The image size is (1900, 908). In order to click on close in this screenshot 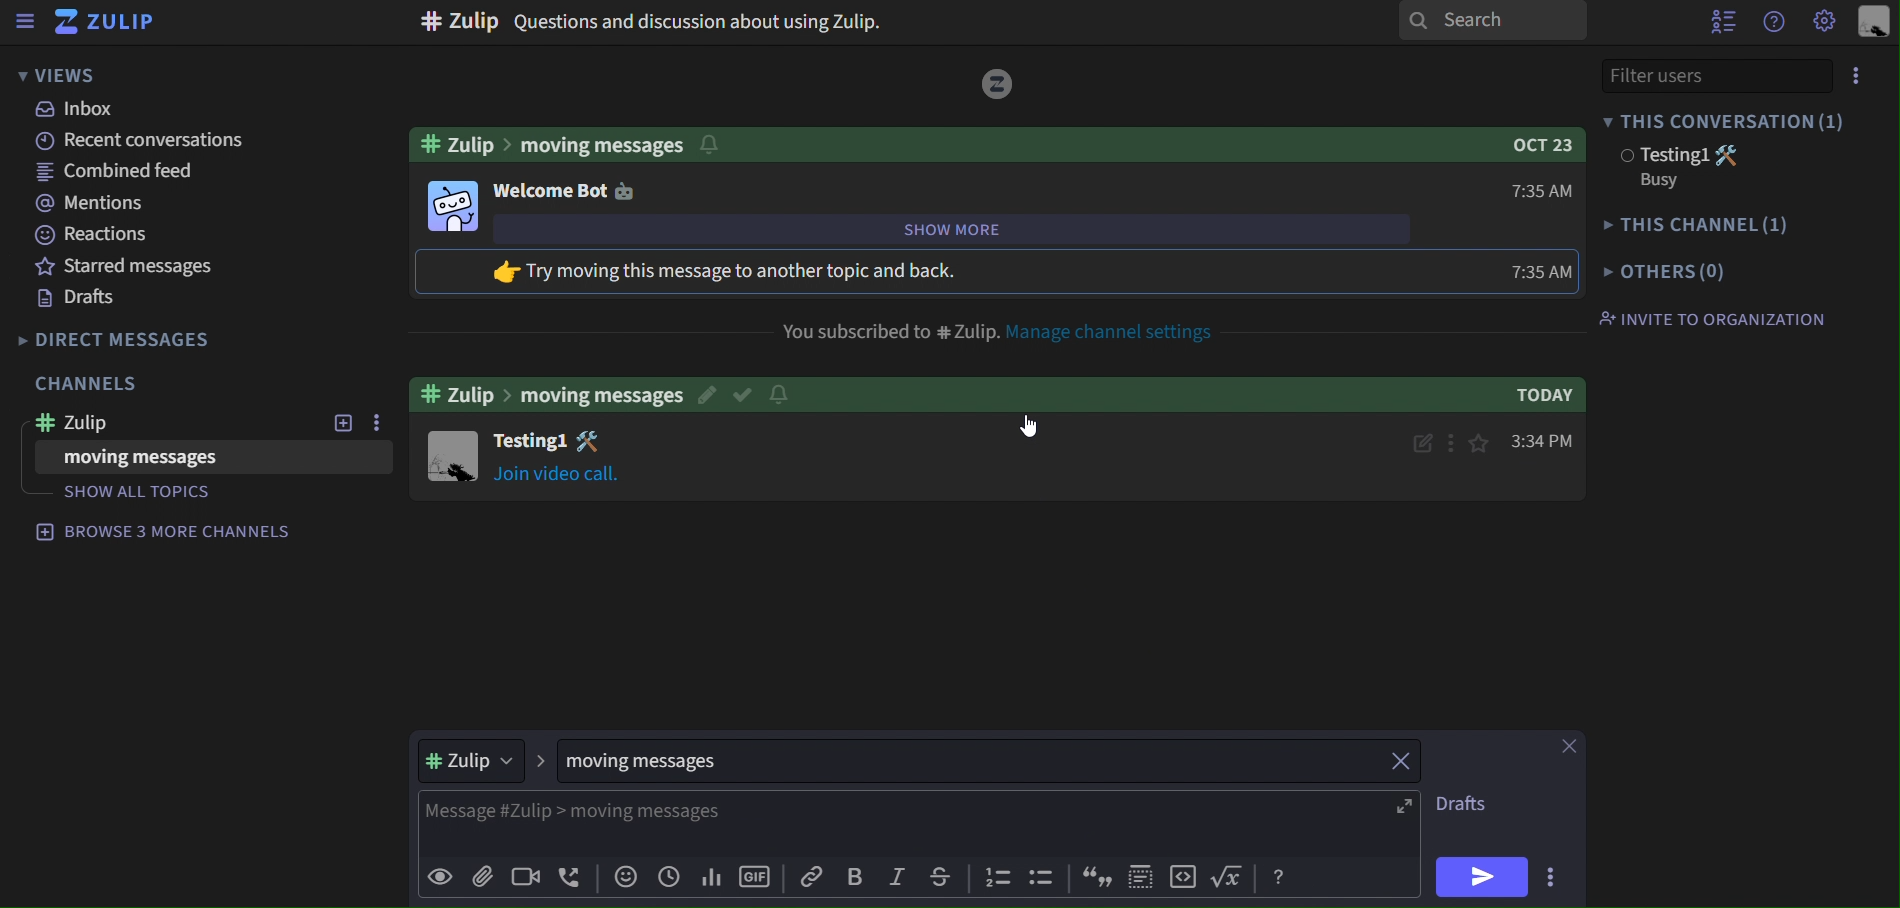, I will do `click(1573, 745)`.